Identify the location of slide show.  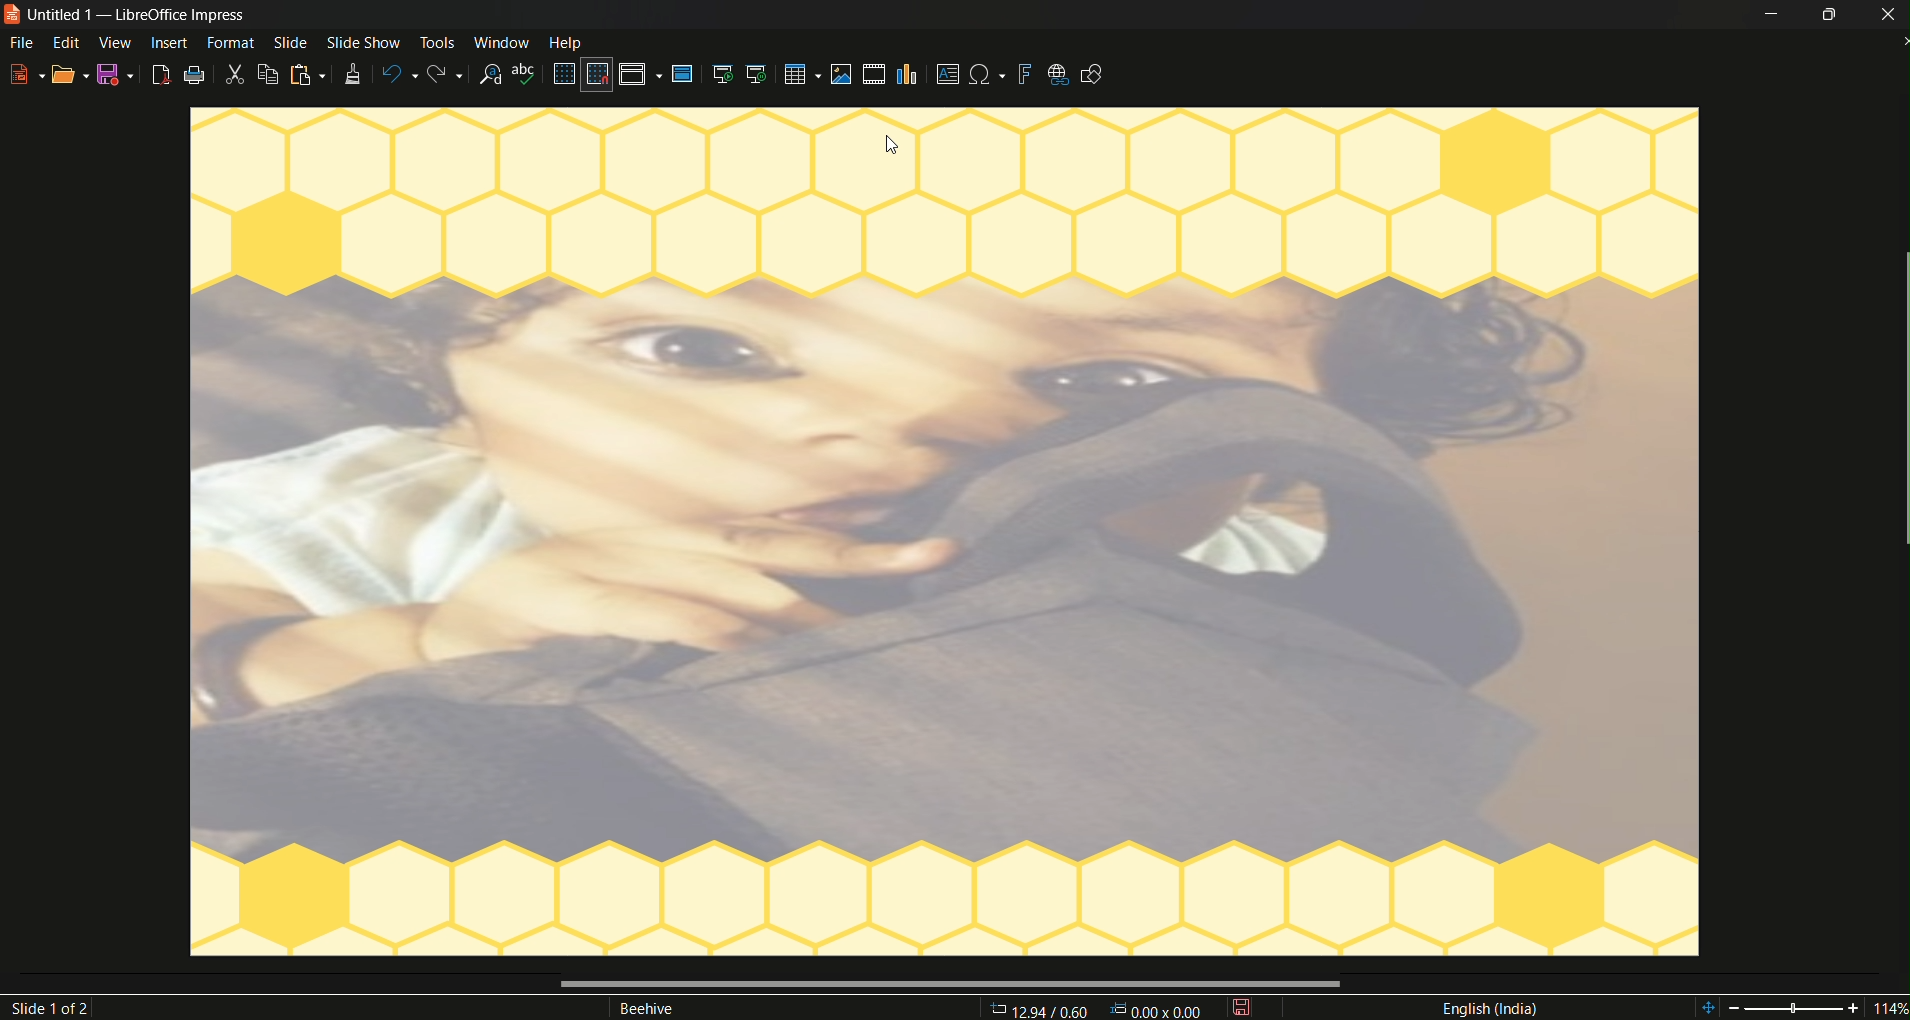
(362, 43).